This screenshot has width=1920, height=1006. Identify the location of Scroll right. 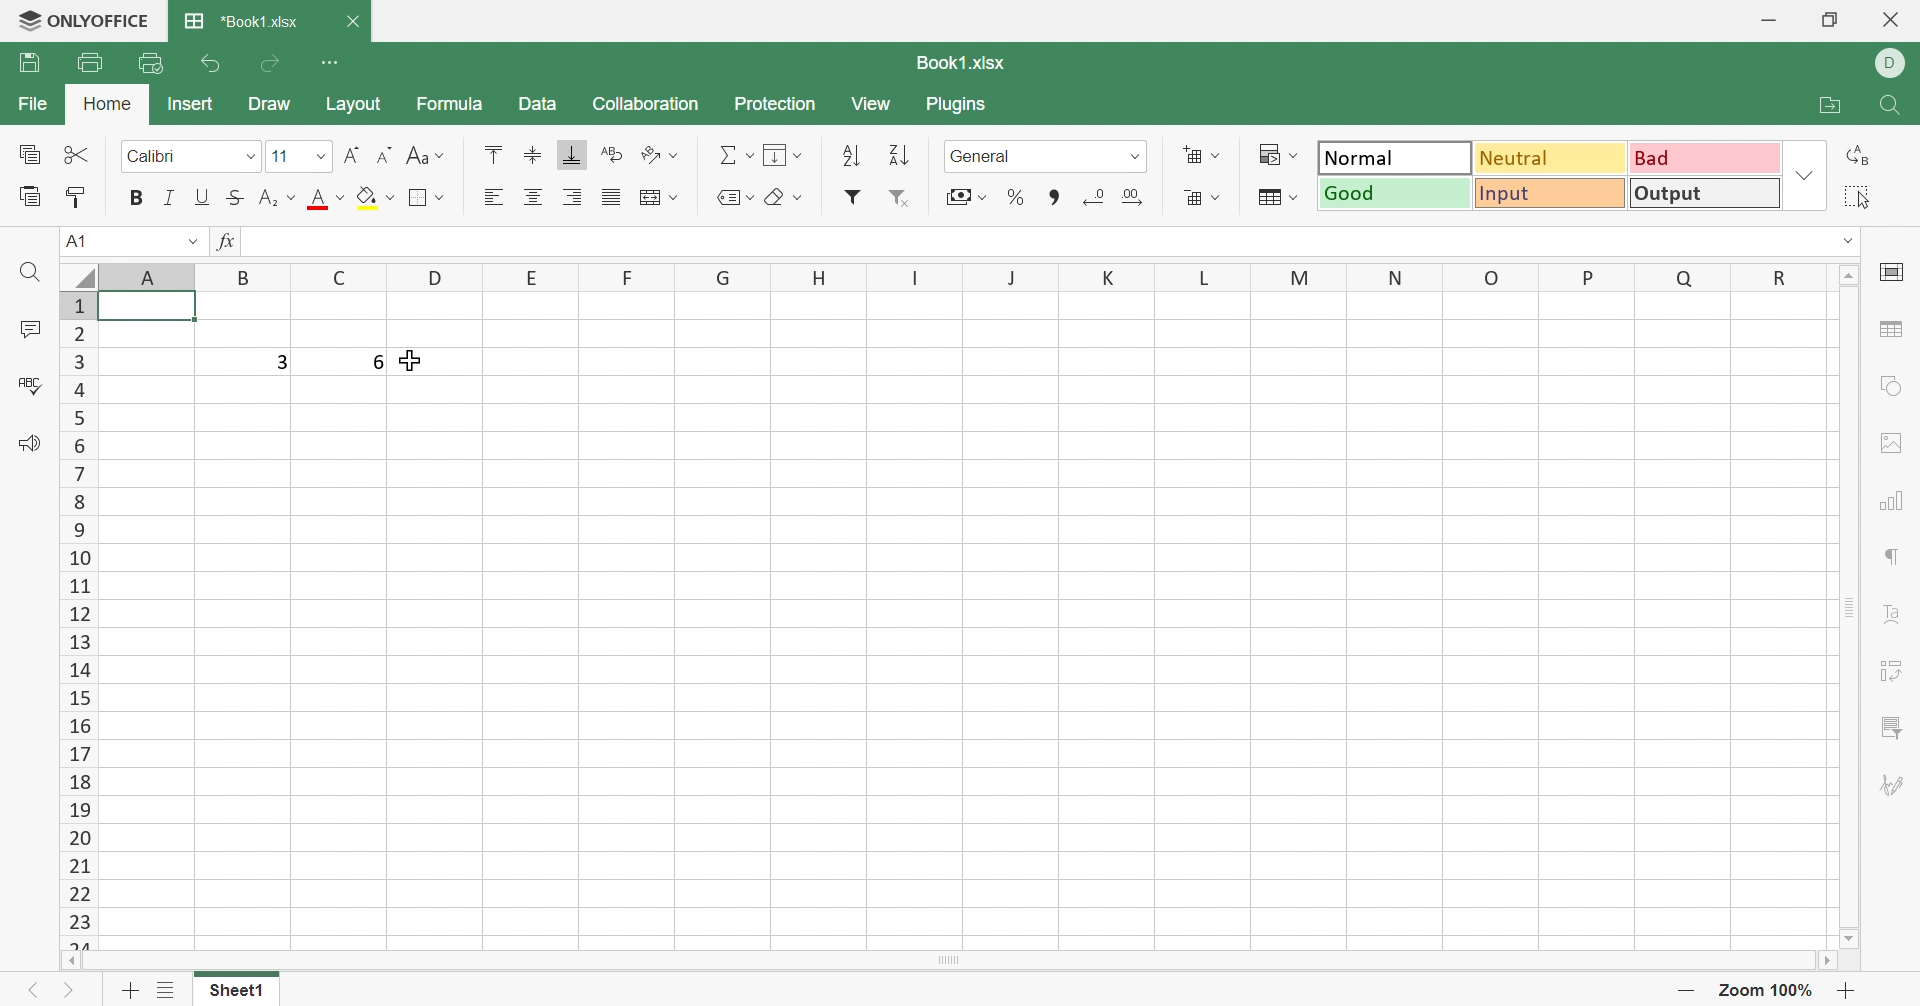
(1825, 961).